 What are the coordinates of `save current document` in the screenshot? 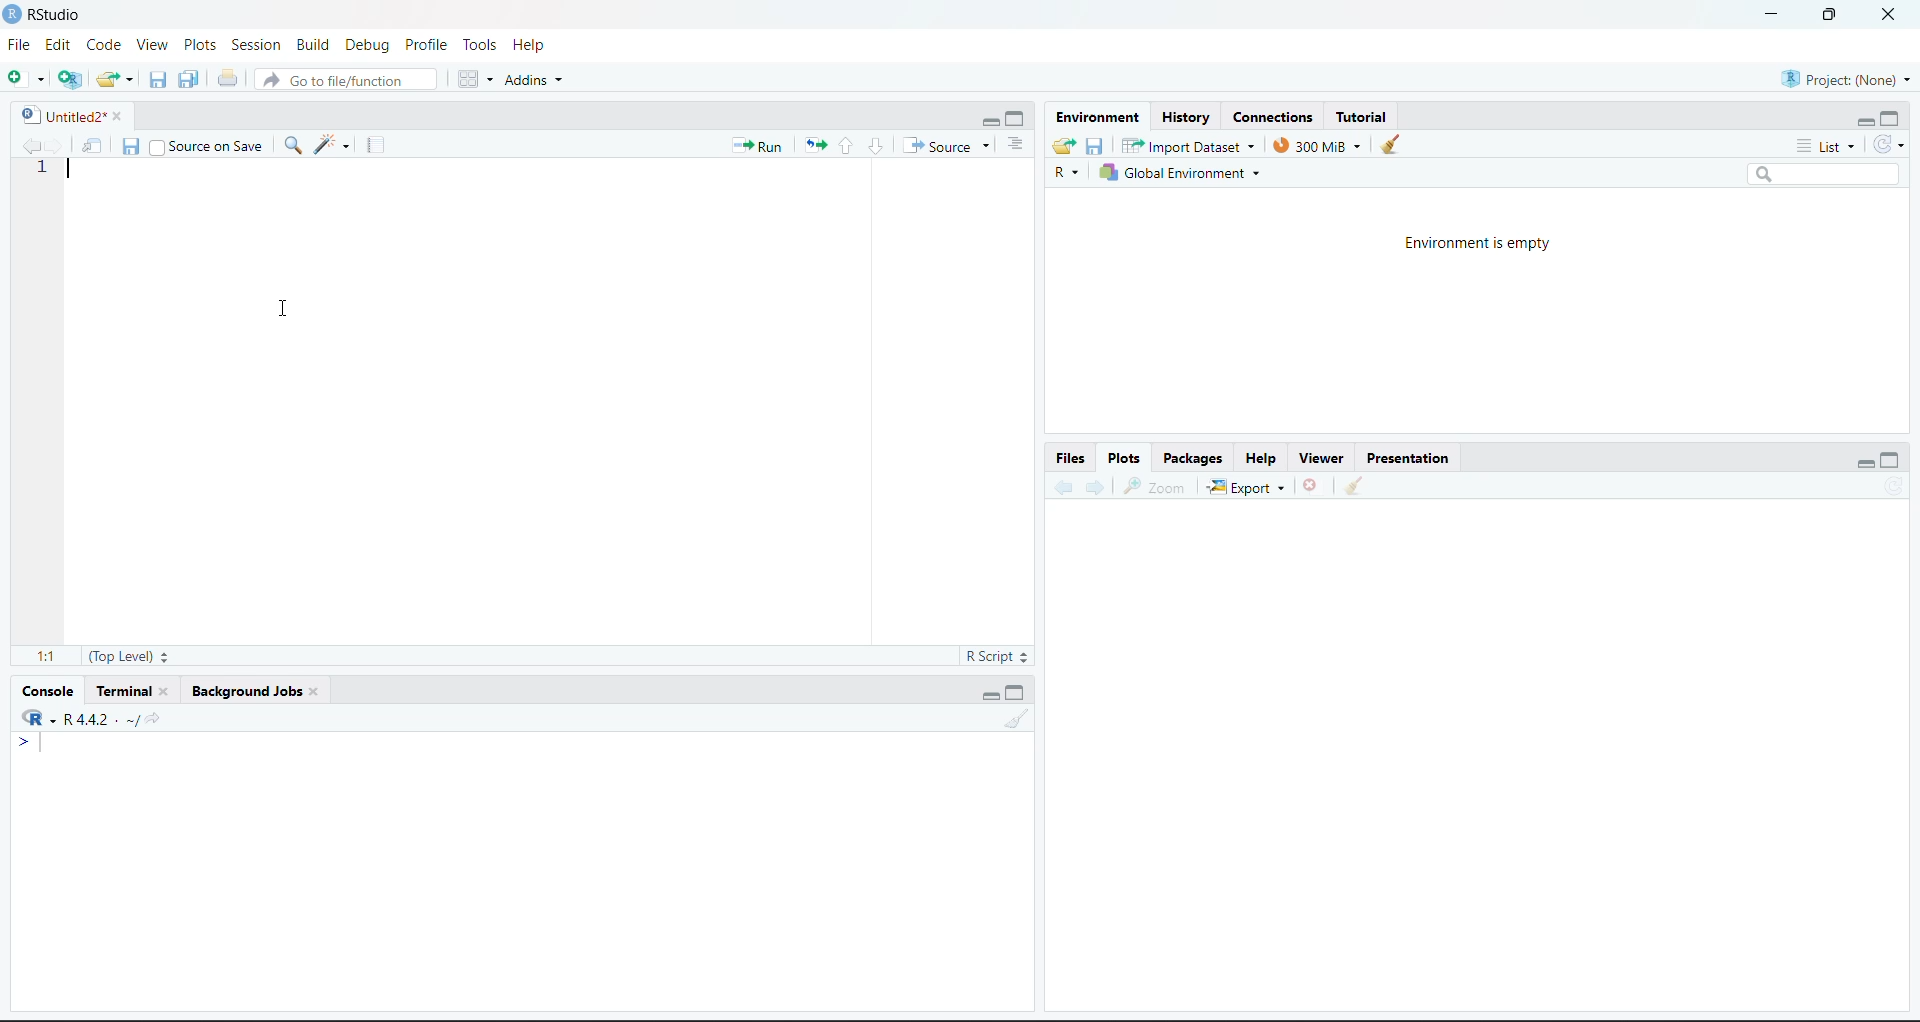 It's located at (154, 81).